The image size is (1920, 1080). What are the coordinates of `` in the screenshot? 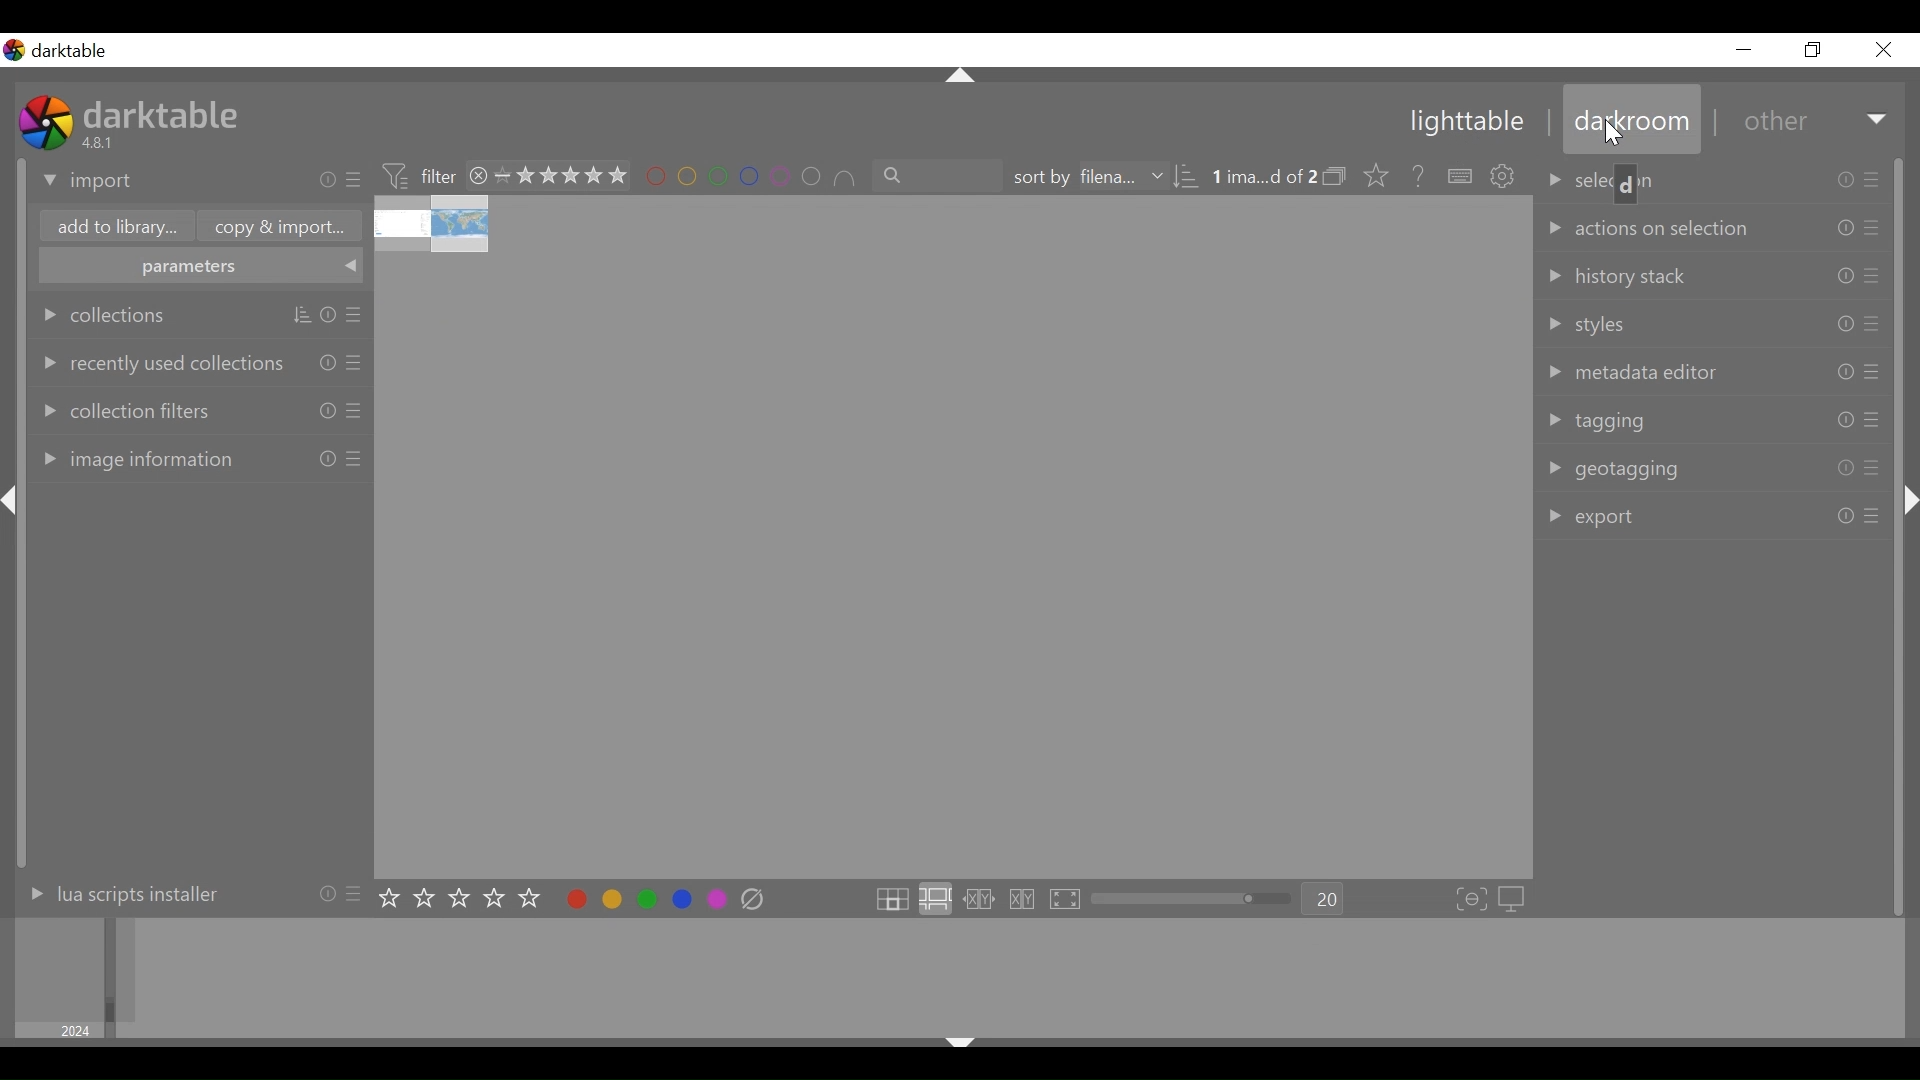 It's located at (1877, 424).